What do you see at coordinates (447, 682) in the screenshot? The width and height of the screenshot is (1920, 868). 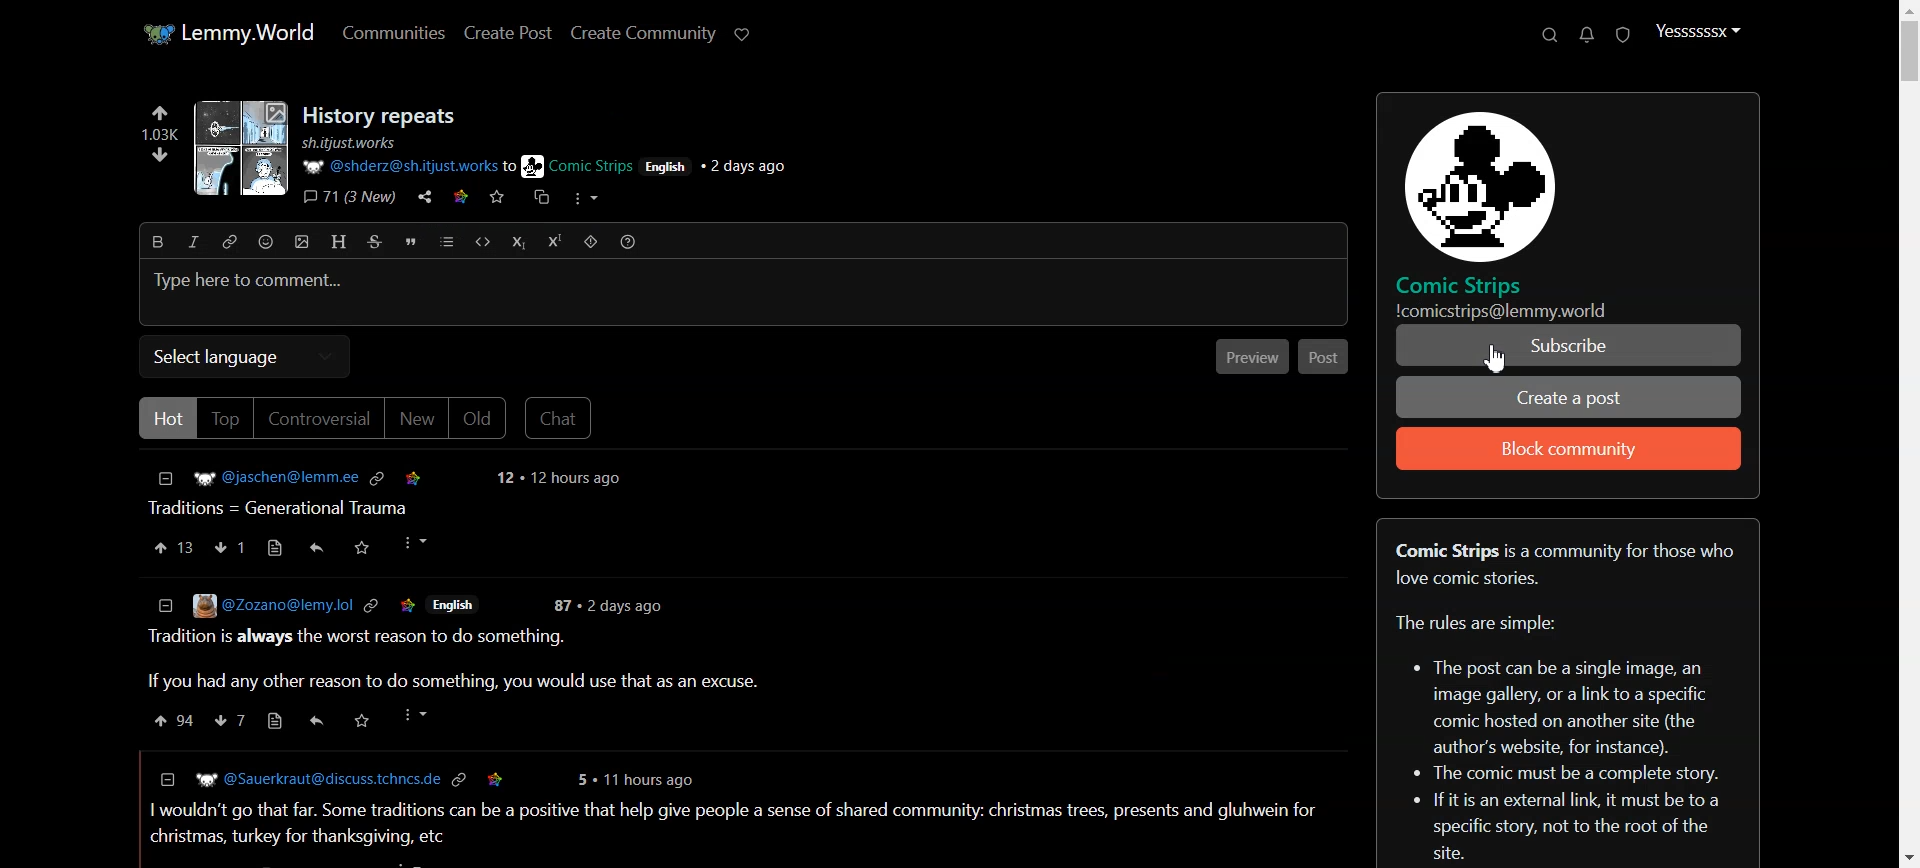 I see `If you had any other reason to do something, you would use that as an excuse.` at bounding box center [447, 682].